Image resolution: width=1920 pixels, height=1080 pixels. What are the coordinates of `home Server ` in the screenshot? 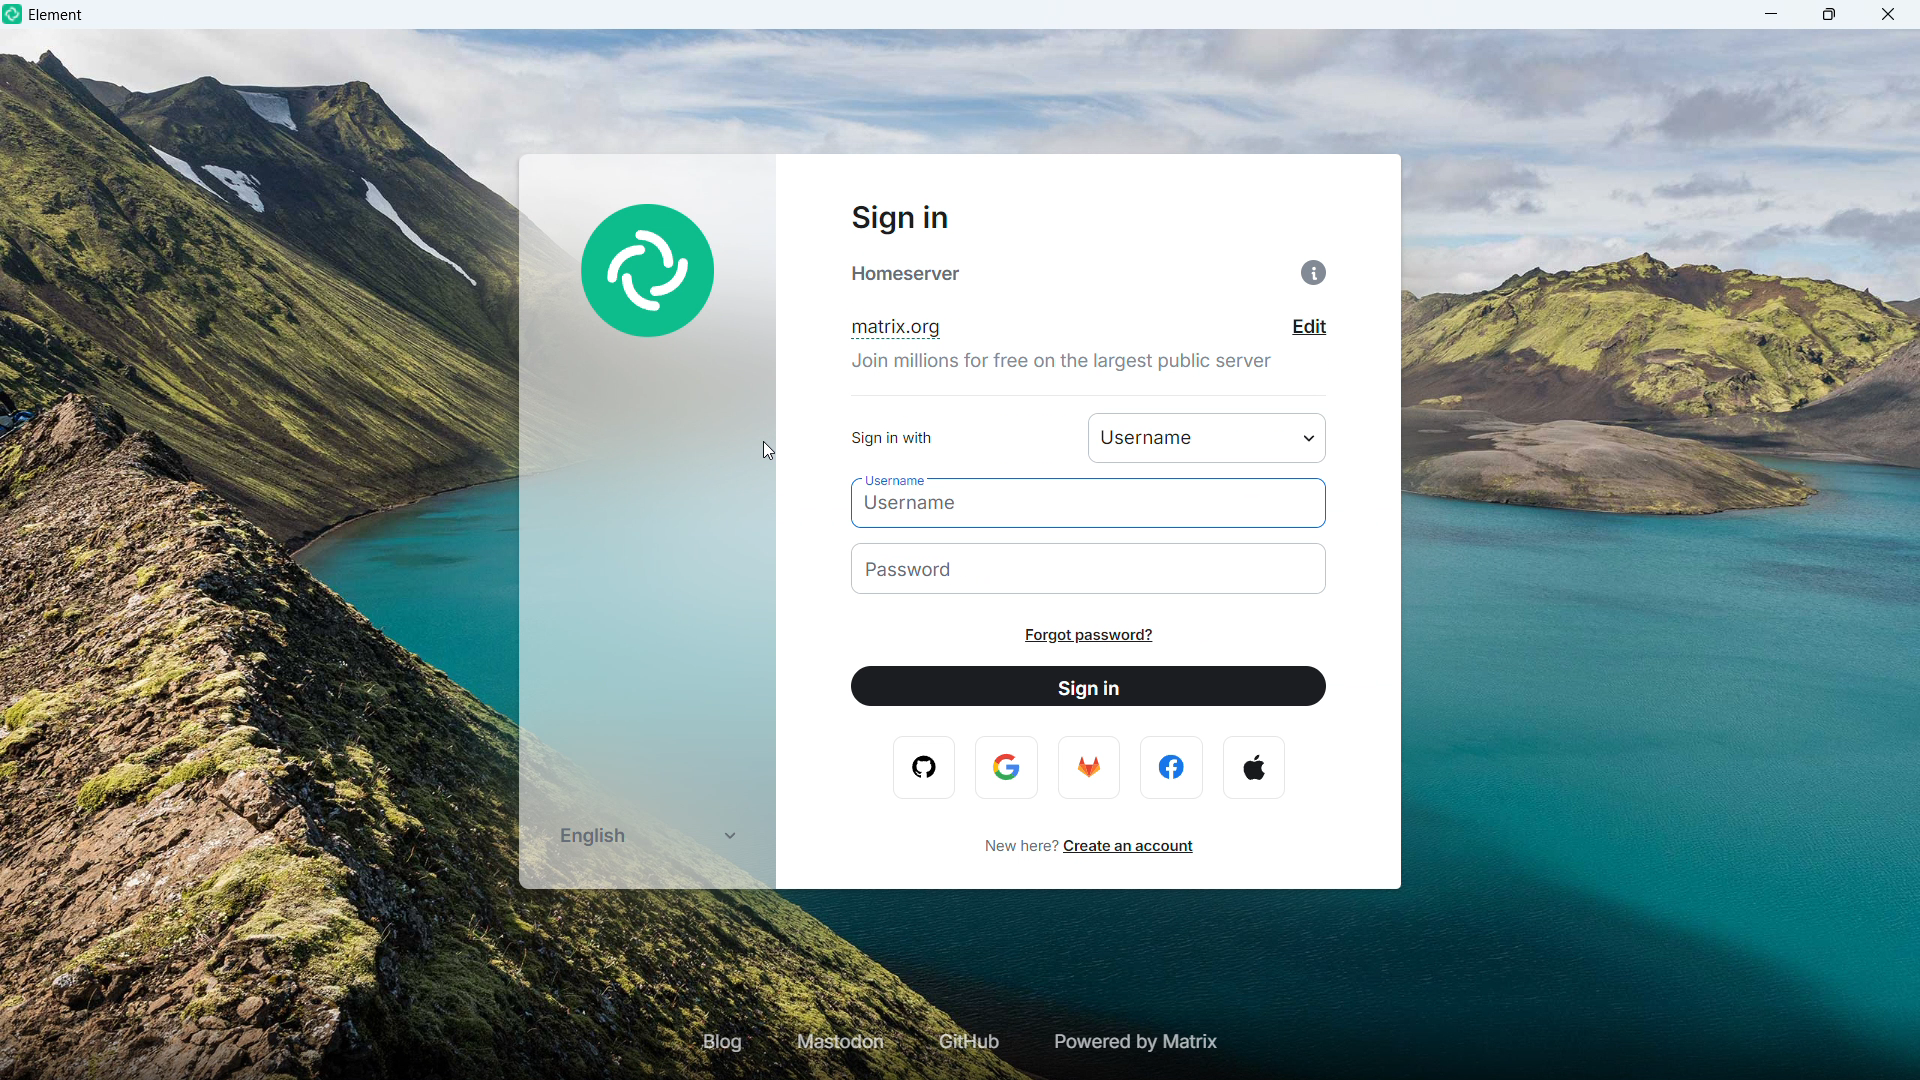 It's located at (908, 274).